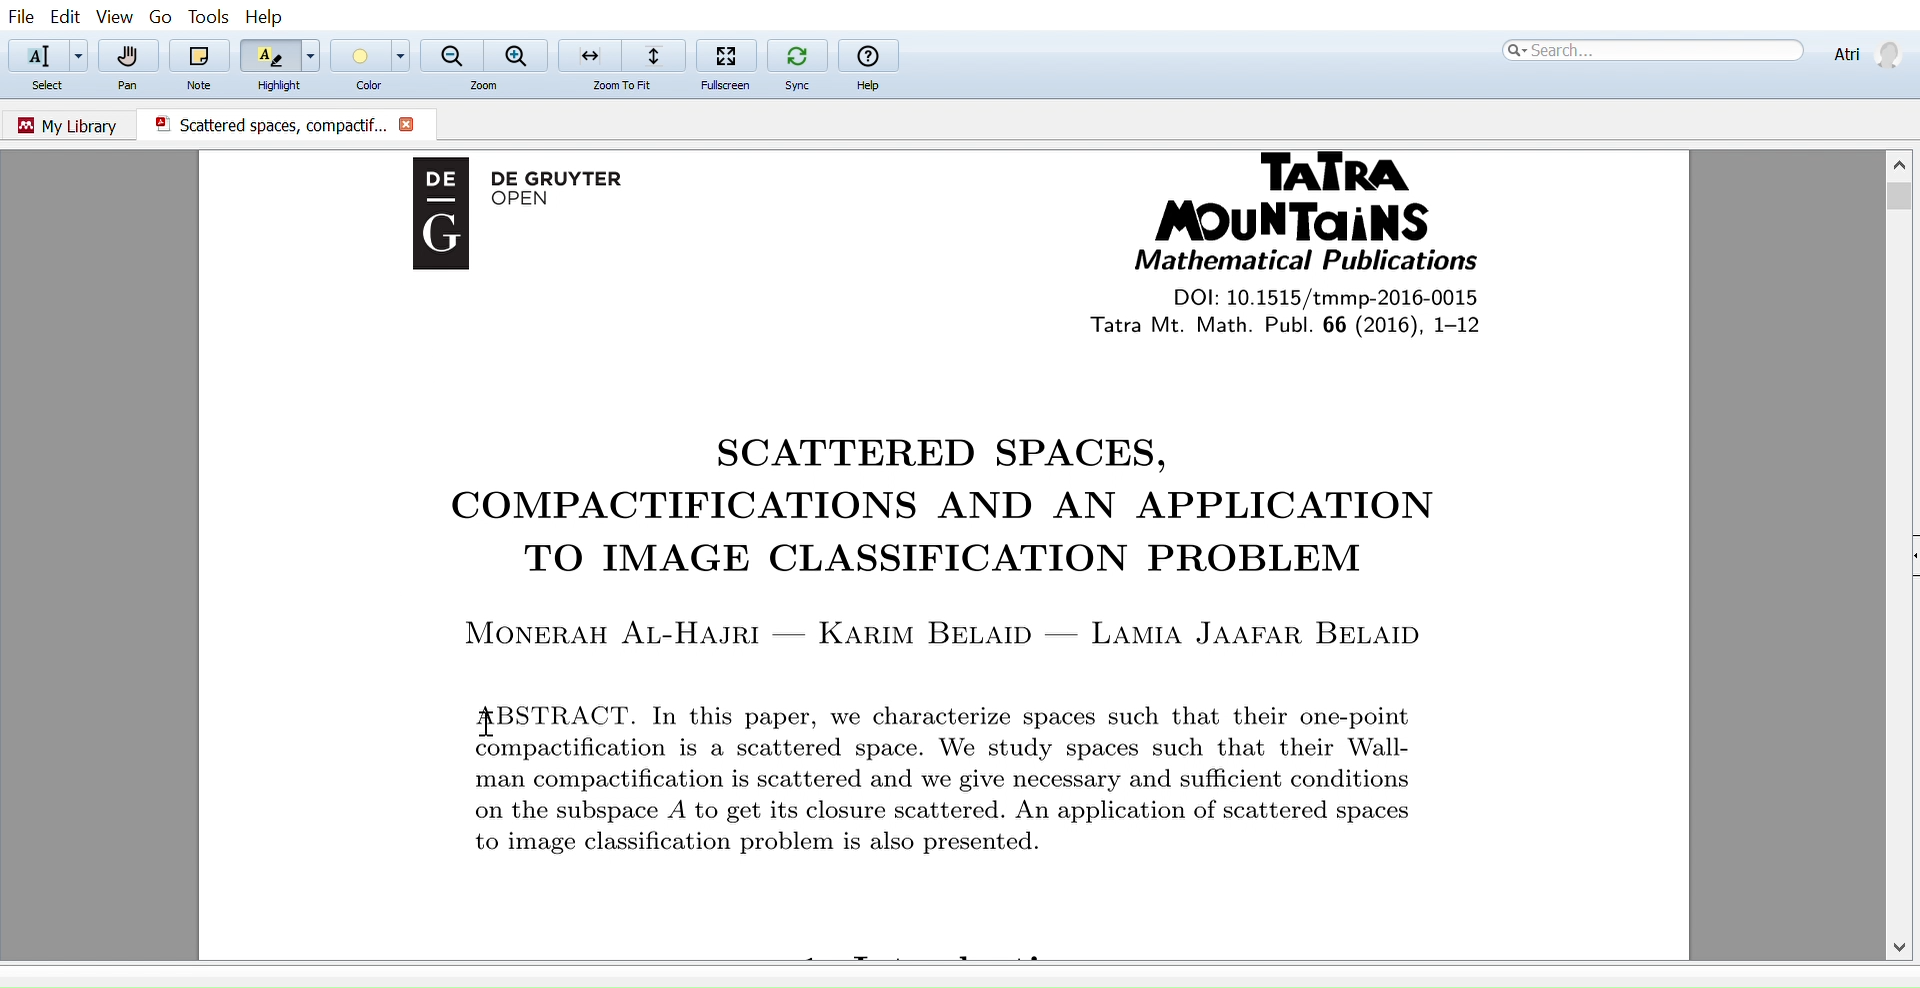  I want to click on Move up, so click(1902, 161).